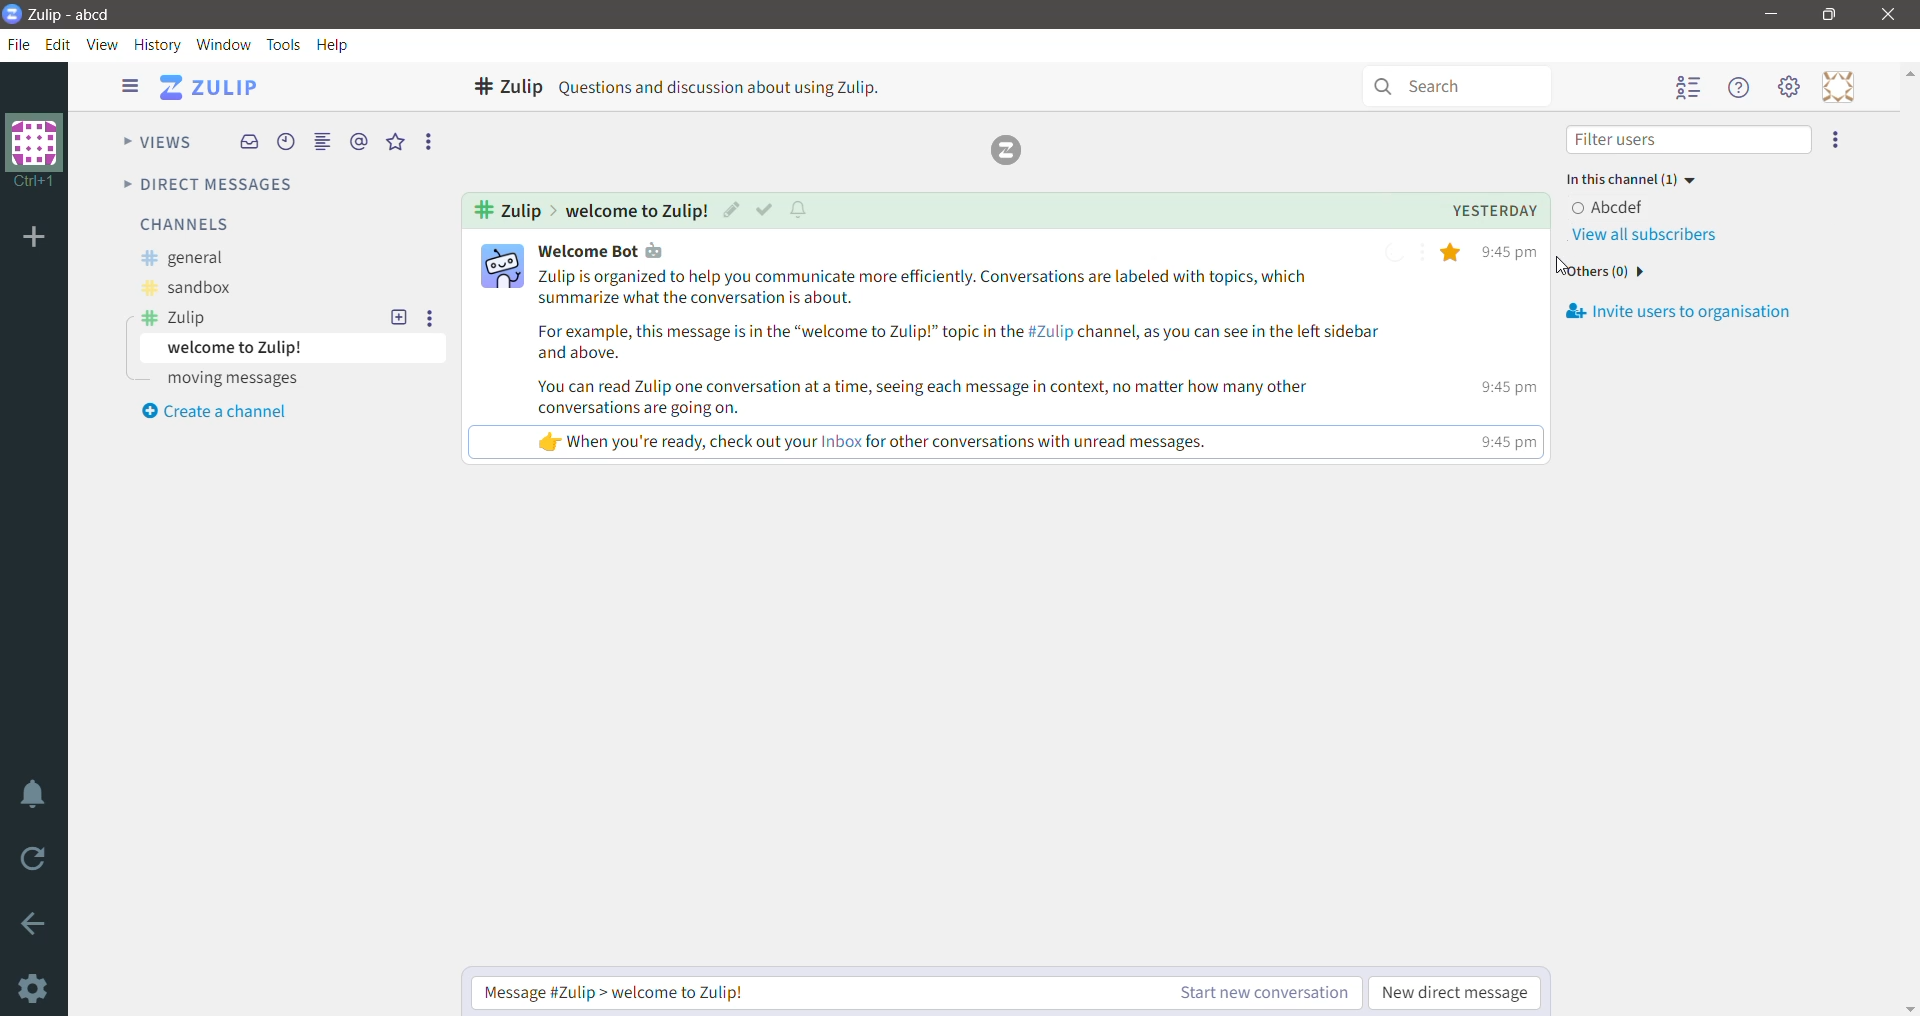 The image size is (1920, 1016). What do you see at coordinates (1742, 88) in the screenshot?
I see `Help Menu` at bounding box center [1742, 88].